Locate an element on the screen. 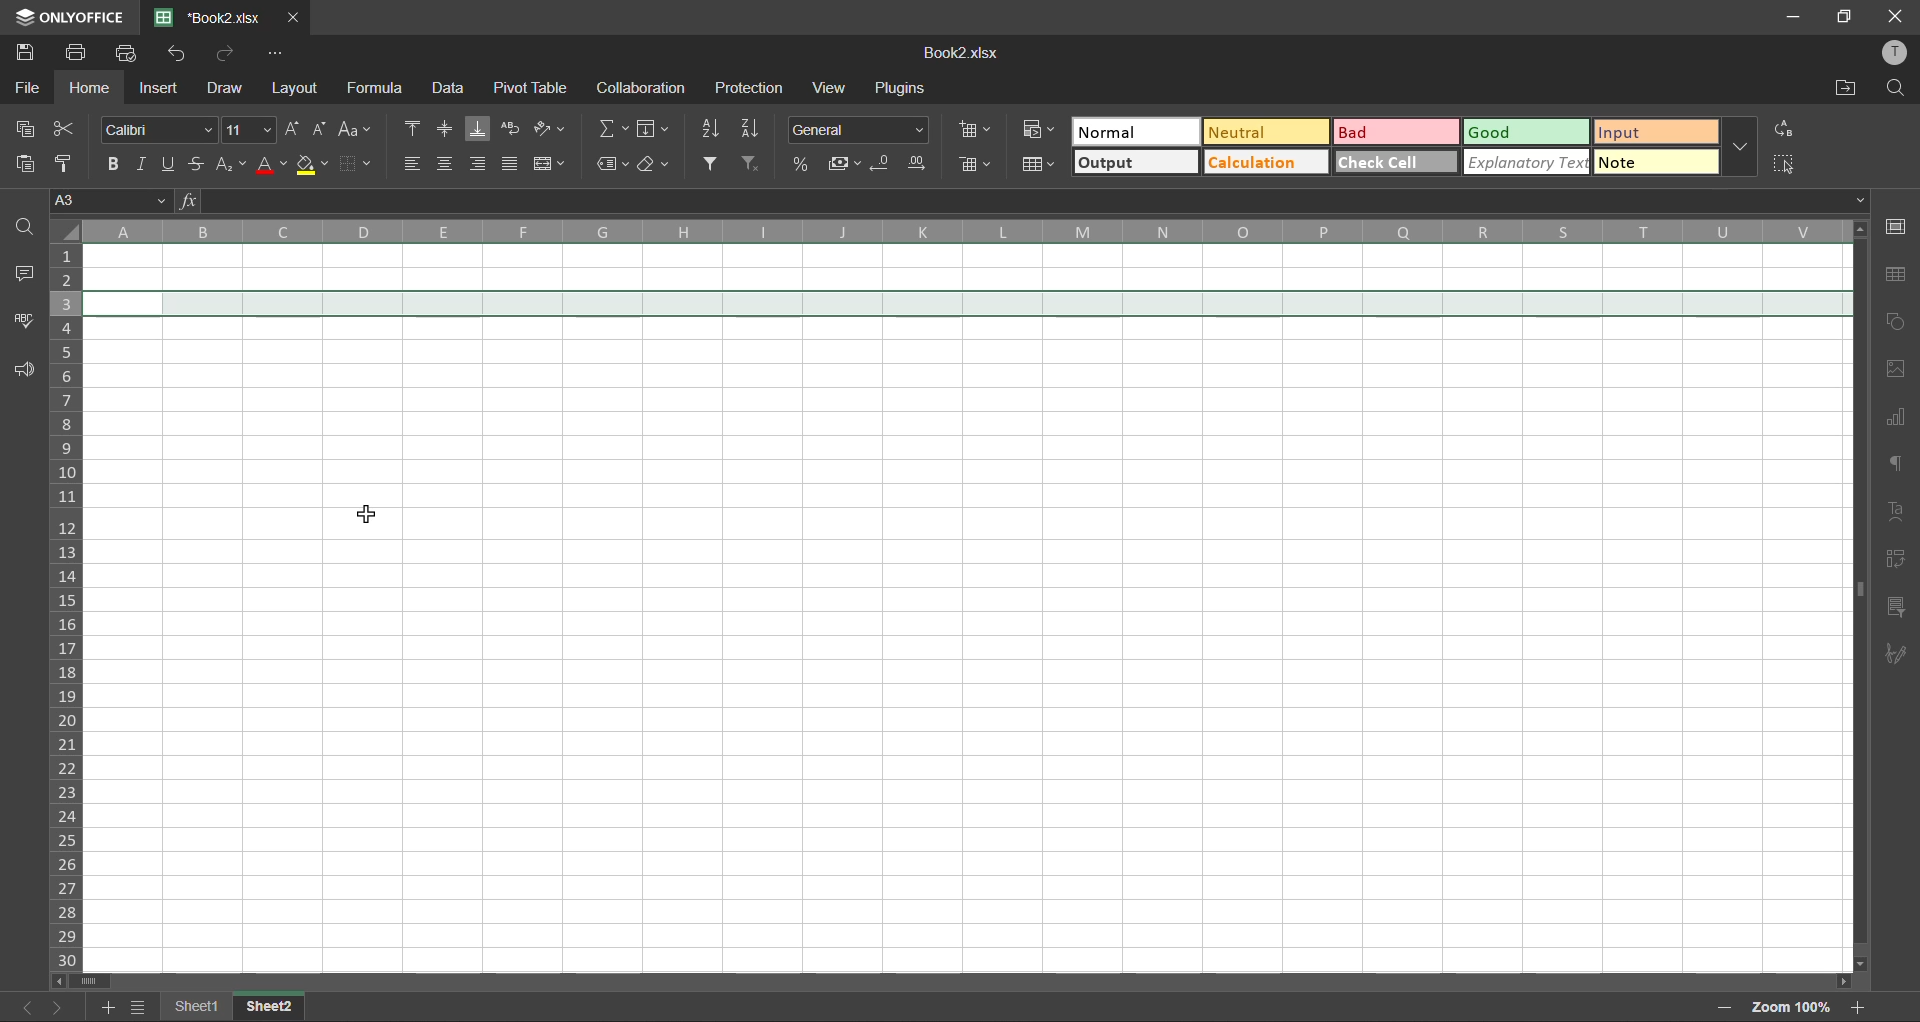  summation is located at coordinates (612, 128).